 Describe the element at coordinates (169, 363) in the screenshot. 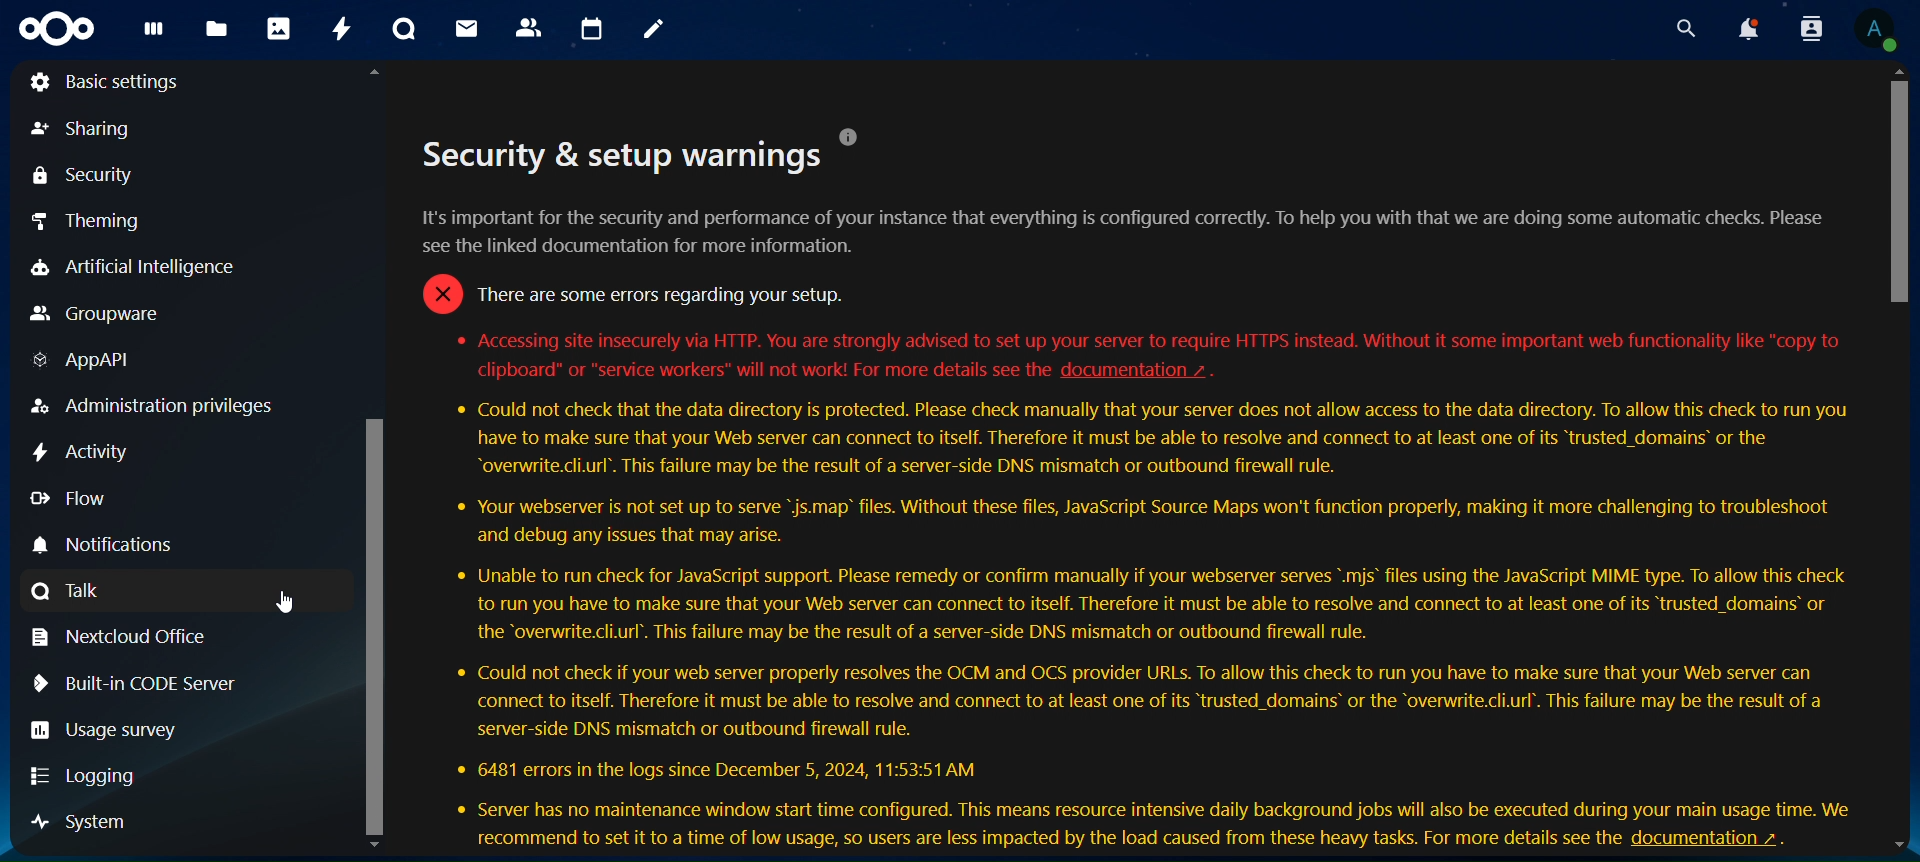

I see `AppAPI` at that location.